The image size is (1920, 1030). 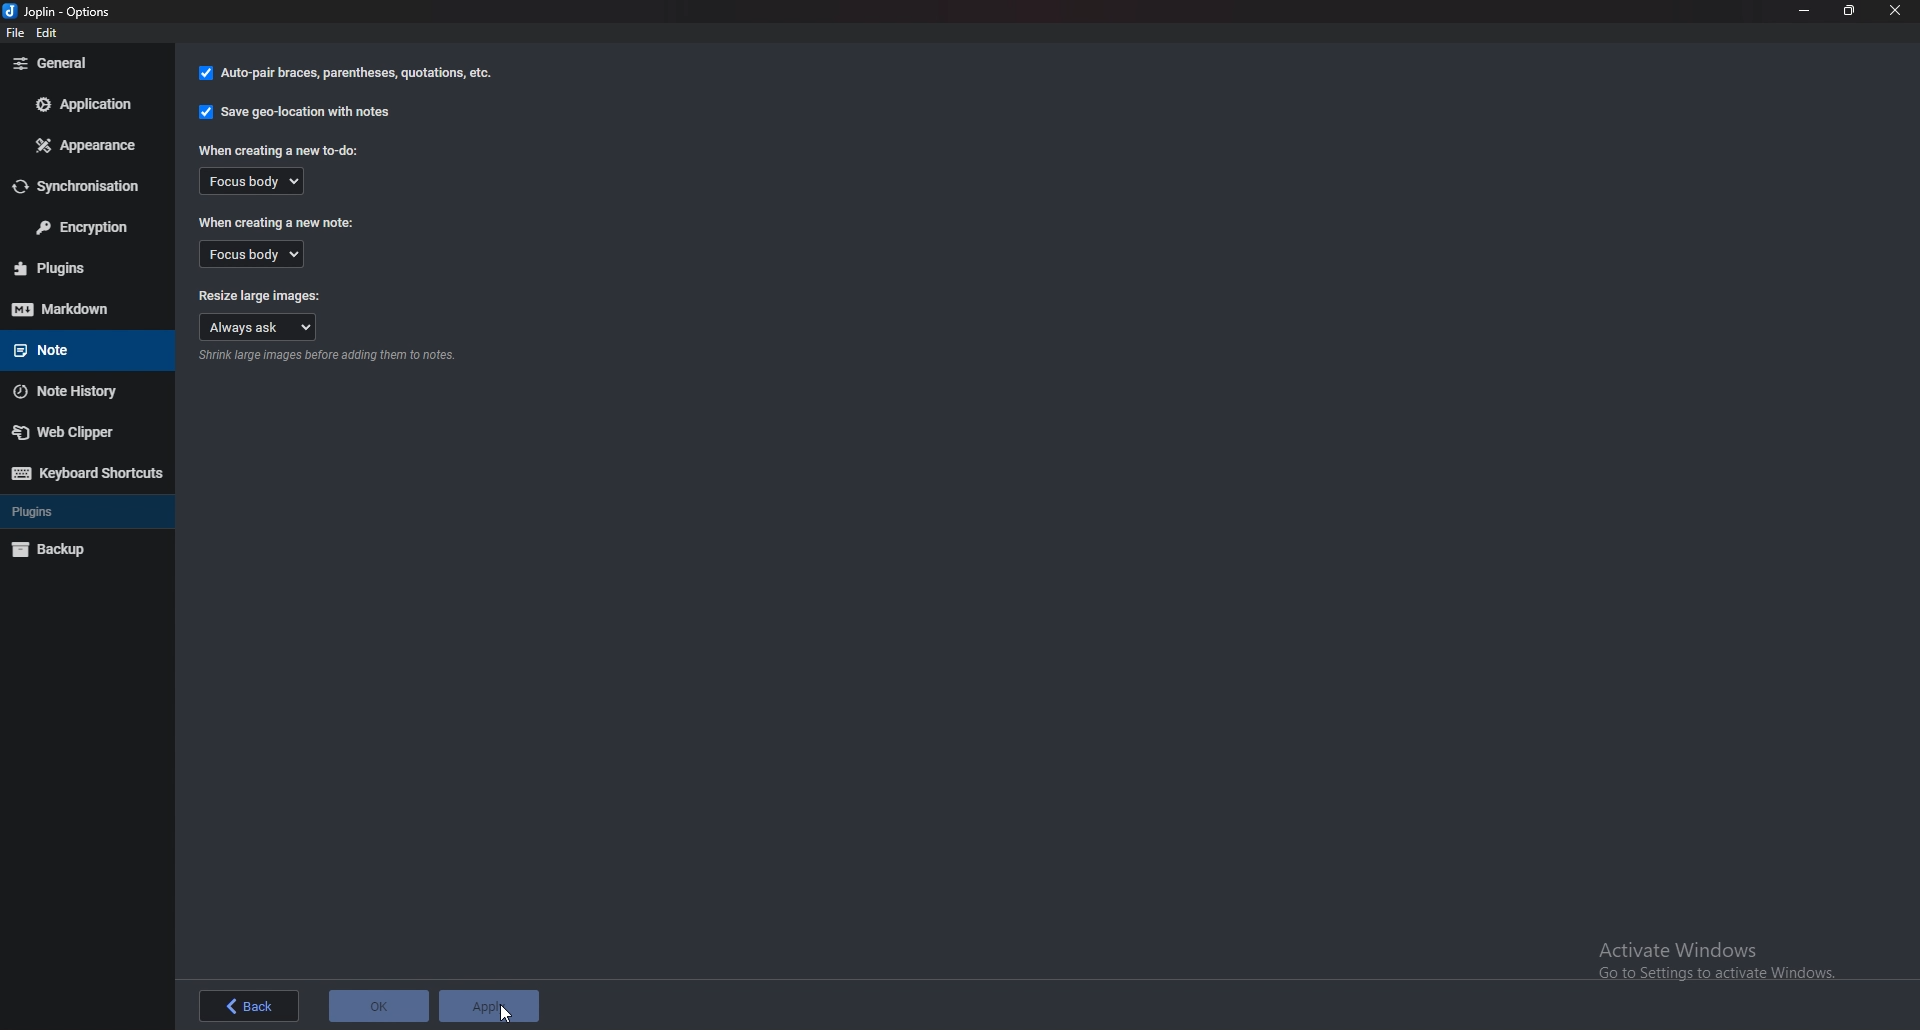 I want to click on General, so click(x=81, y=63).